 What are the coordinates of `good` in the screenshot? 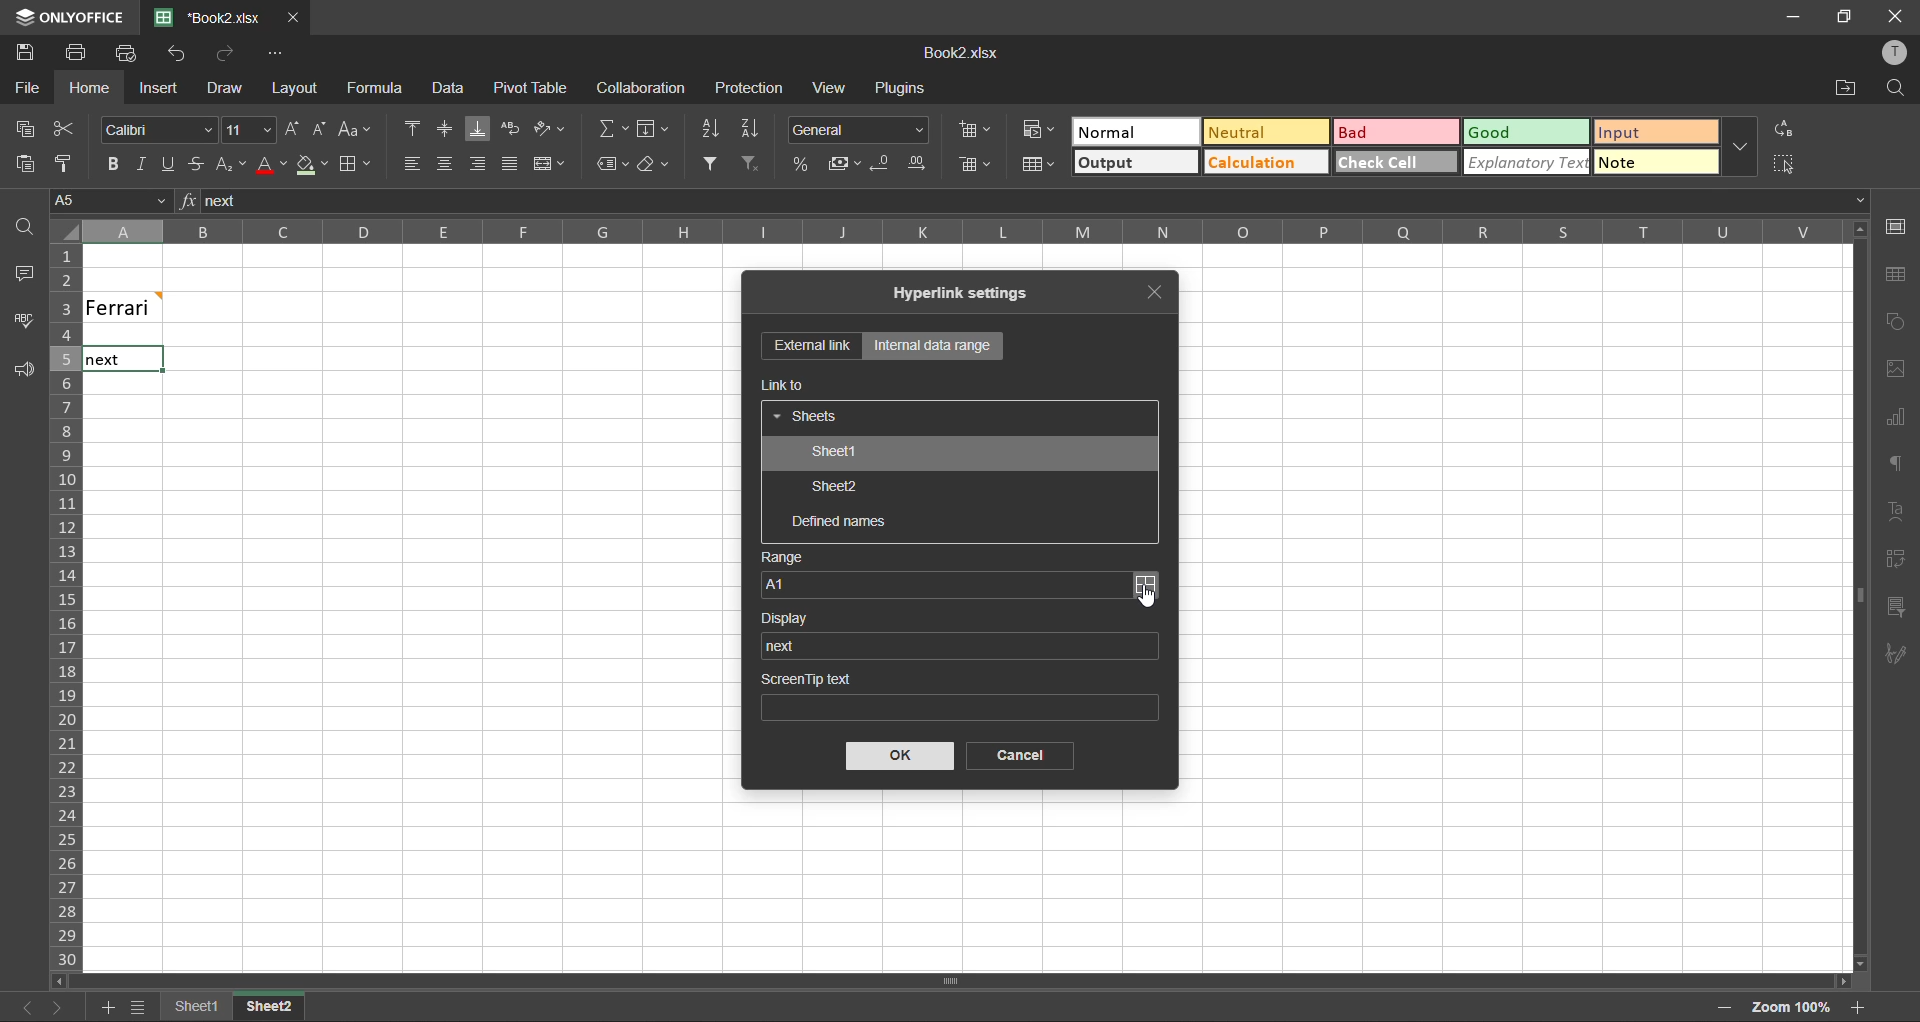 It's located at (1524, 131).